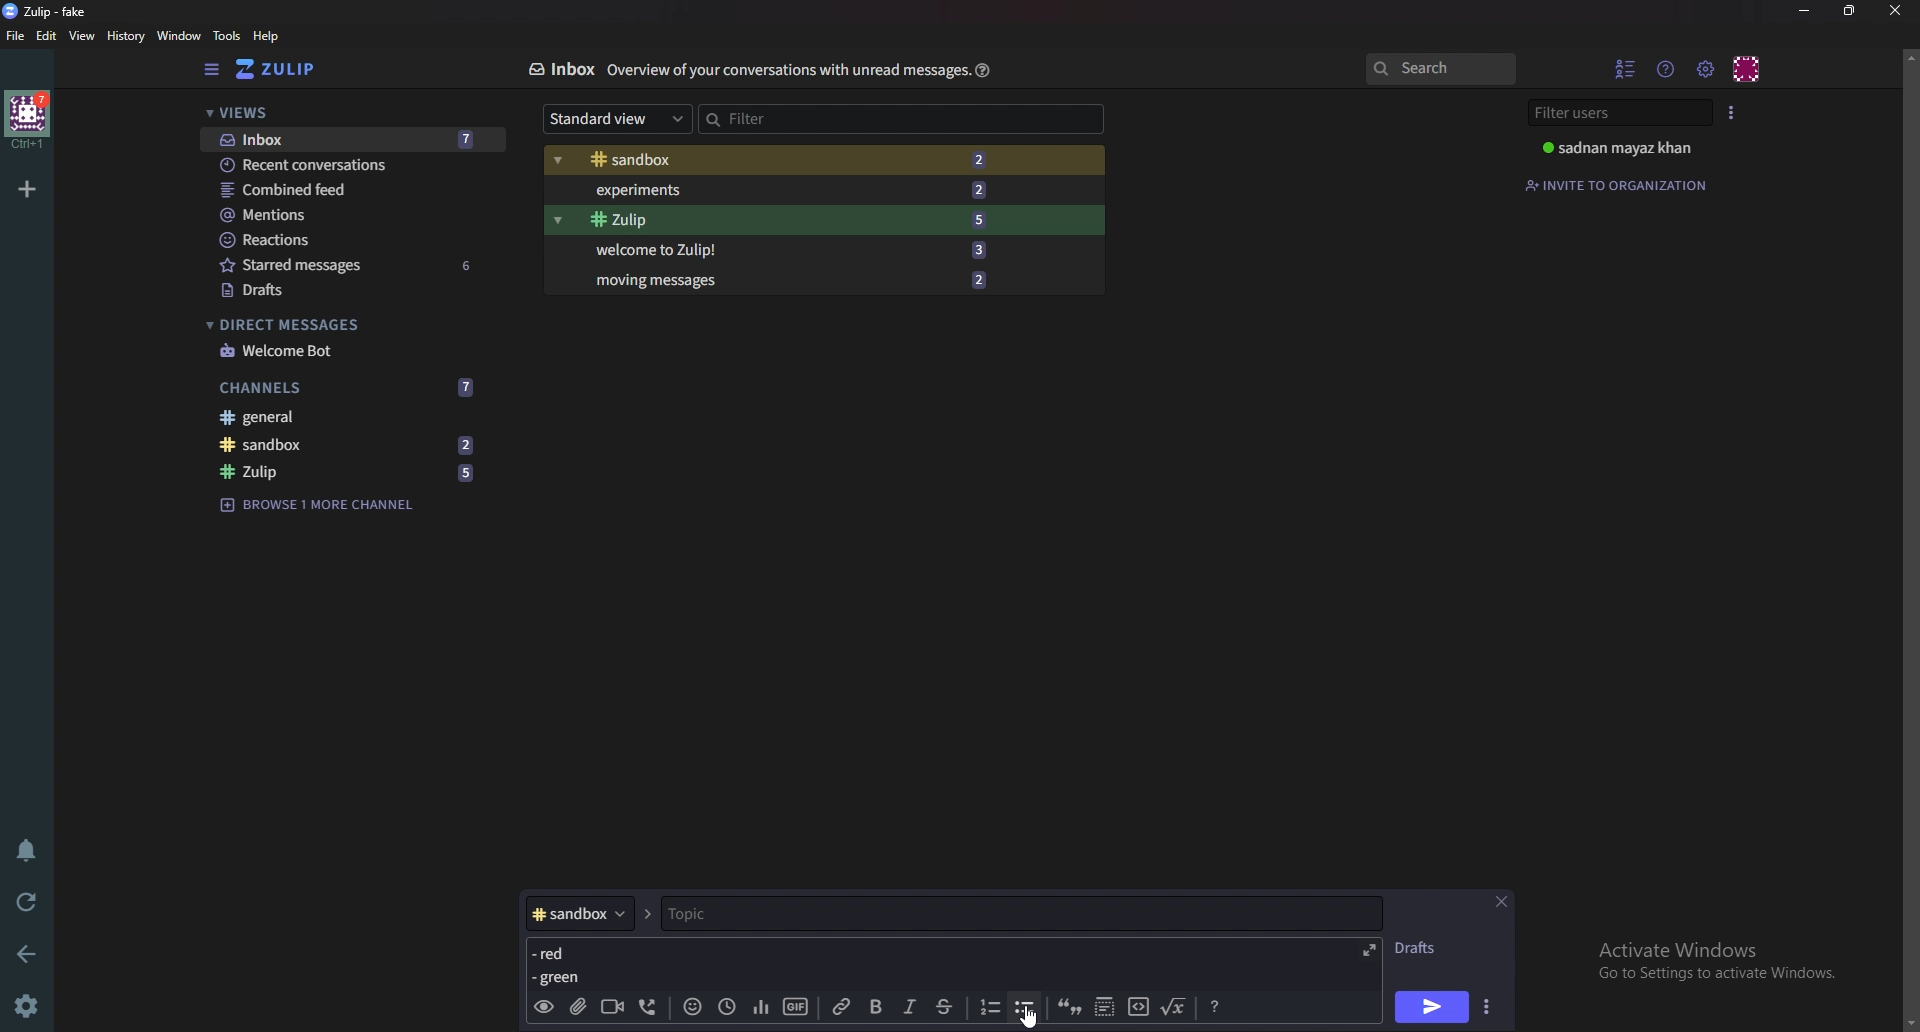  Describe the element at coordinates (1422, 948) in the screenshot. I see `Drafts` at that location.